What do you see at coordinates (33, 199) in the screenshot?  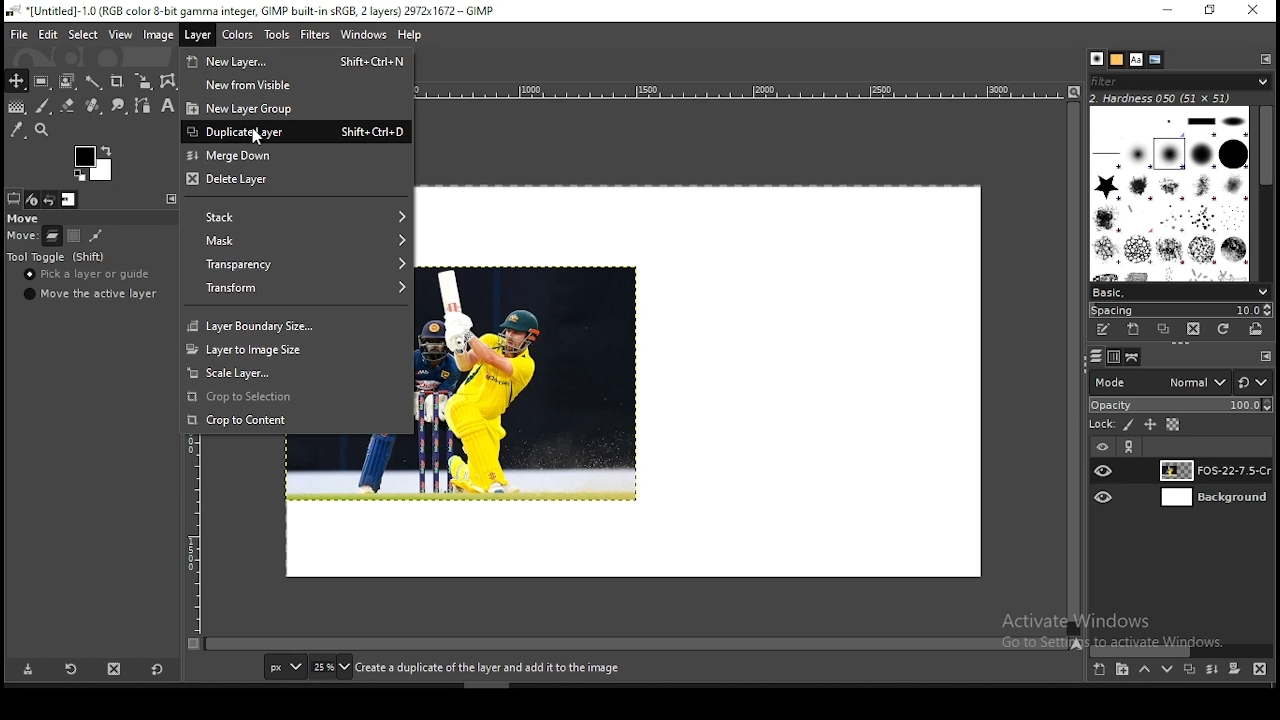 I see `device status` at bounding box center [33, 199].